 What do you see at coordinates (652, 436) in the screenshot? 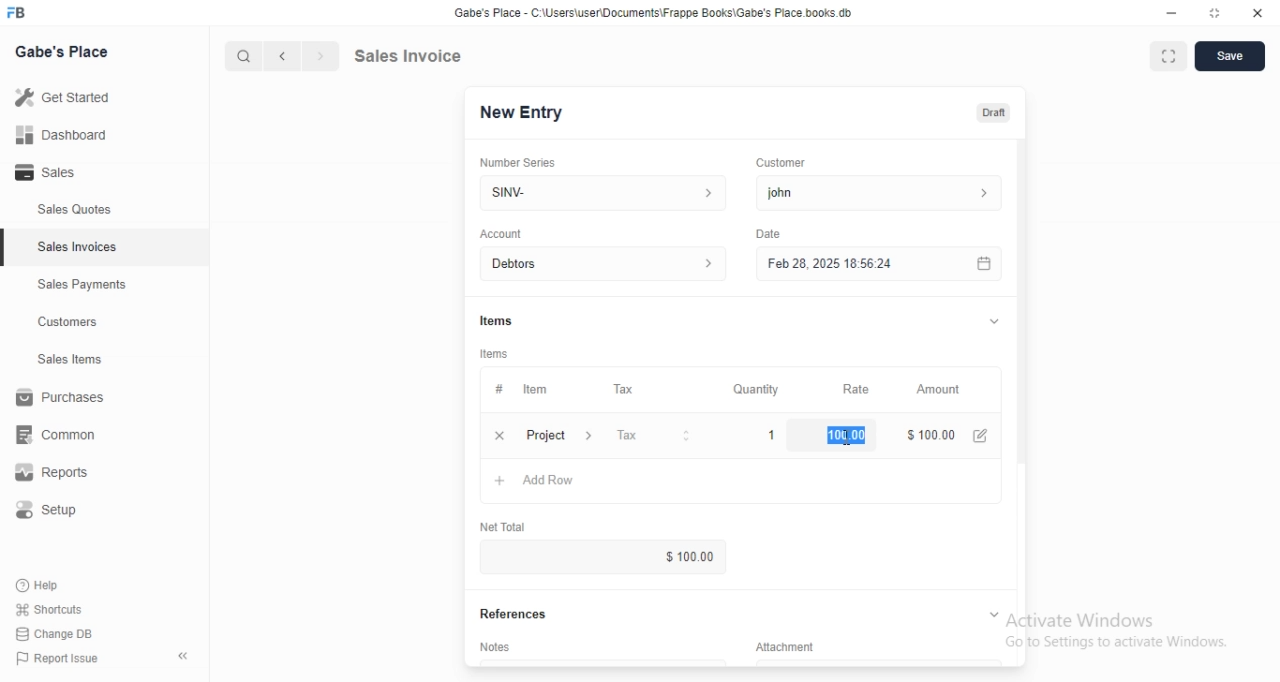
I see `Tax &` at bounding box center [652, 436].